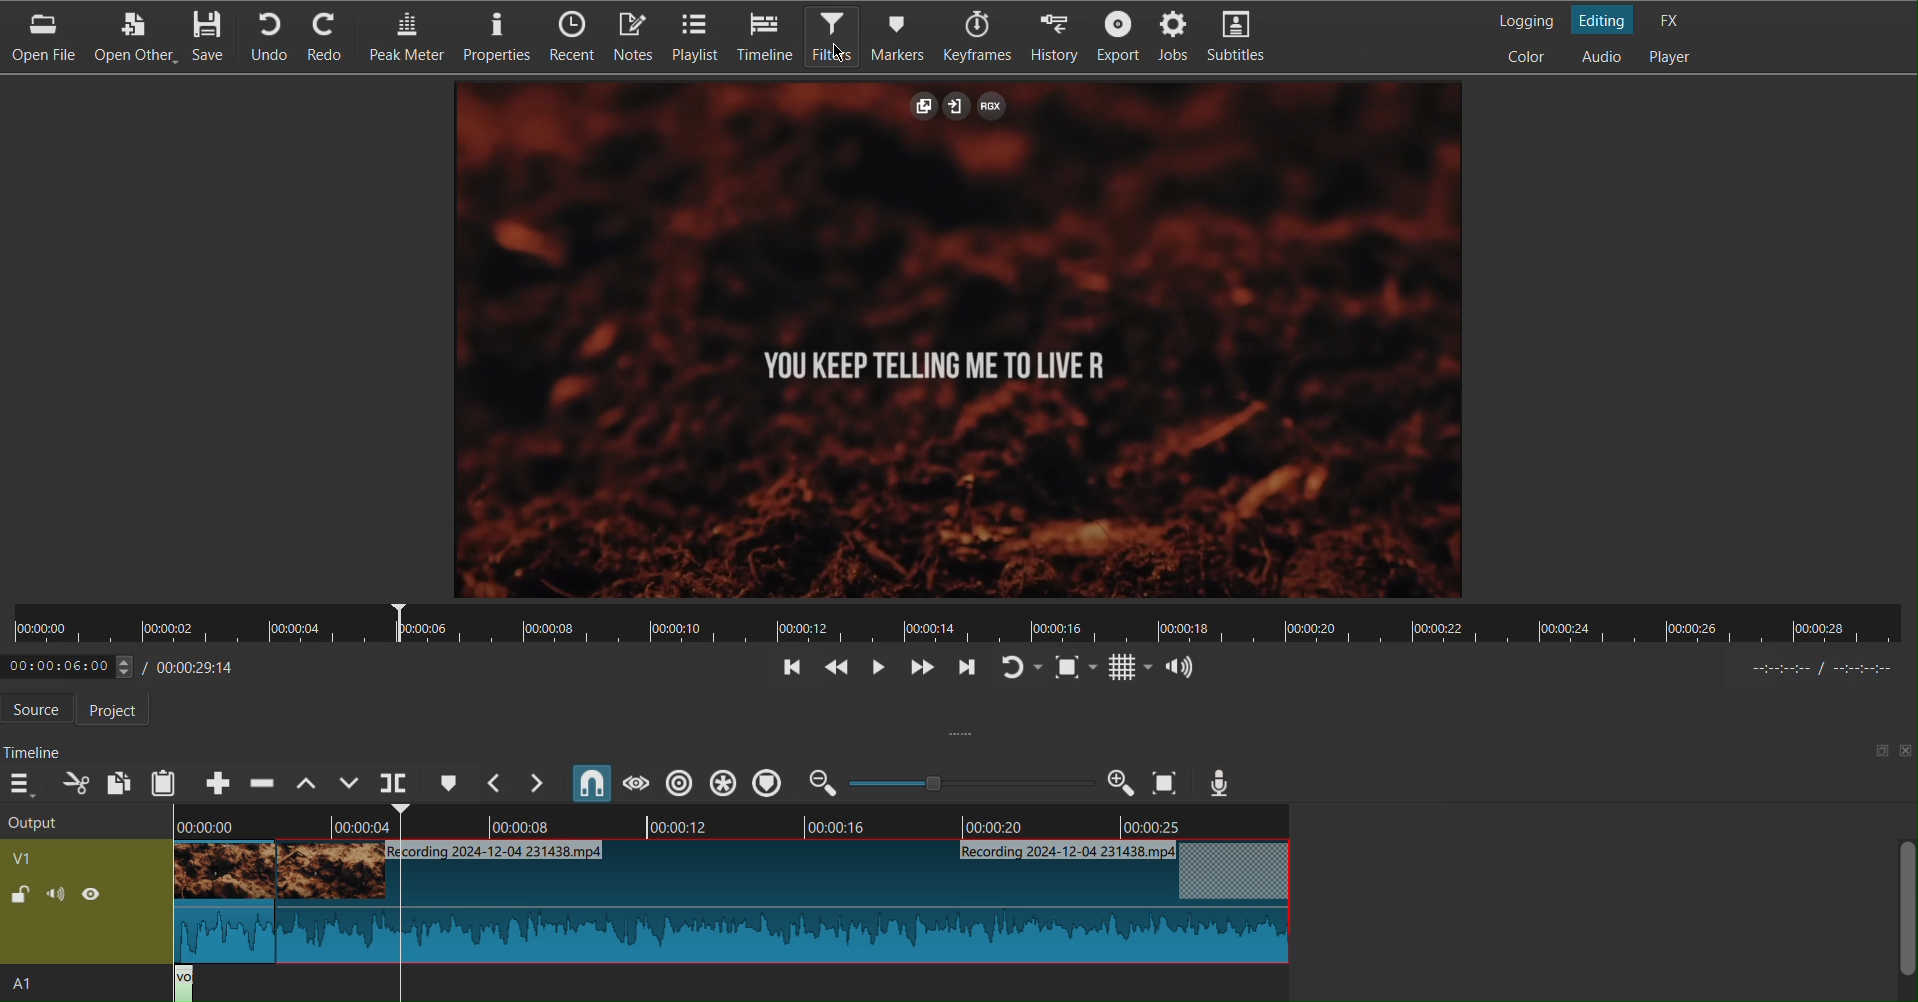 The height and width of the screenshot is (1002, 1918). What do you see at coordinates (1131, 668) in the screenshot?
I see `Grid` at bounding box center [1131, 668].